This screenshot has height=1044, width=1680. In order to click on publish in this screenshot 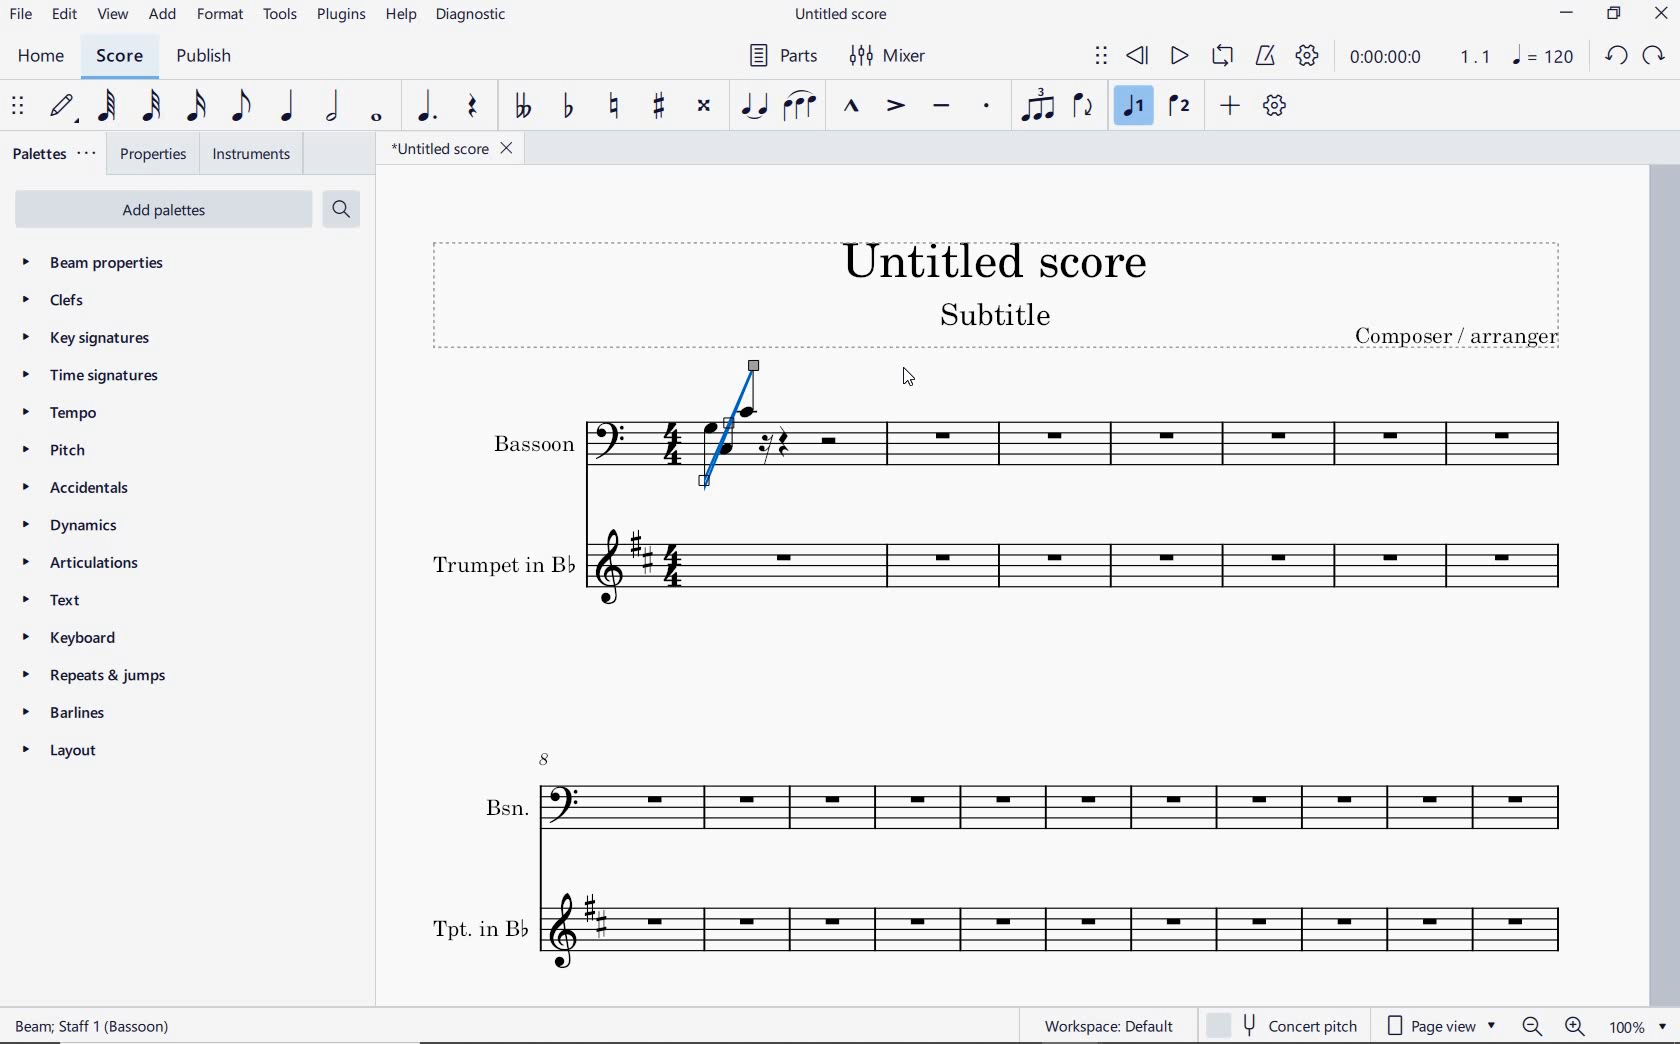, I will do `click(204, 57)`.